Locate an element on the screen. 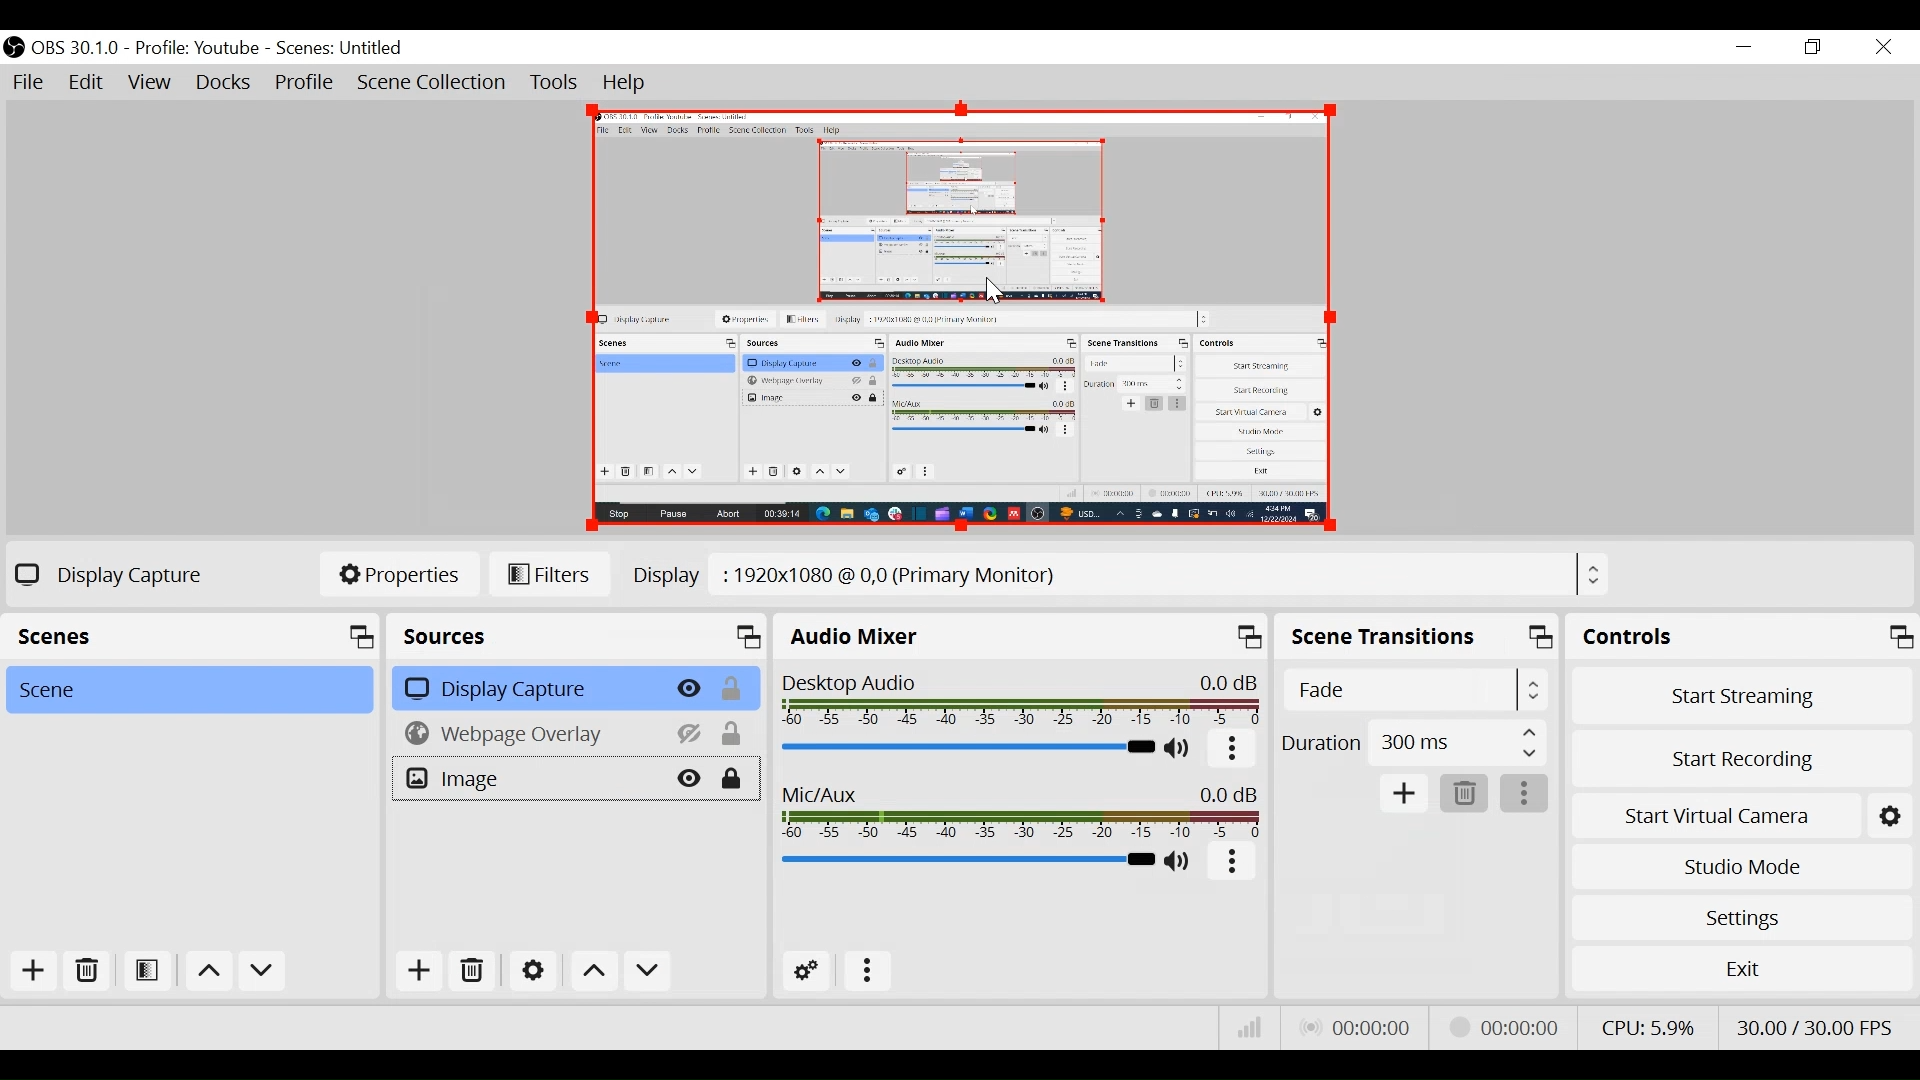 The width and height of the screenshot is (1920, 1080). Restore is located at coordinates (1813, 48).